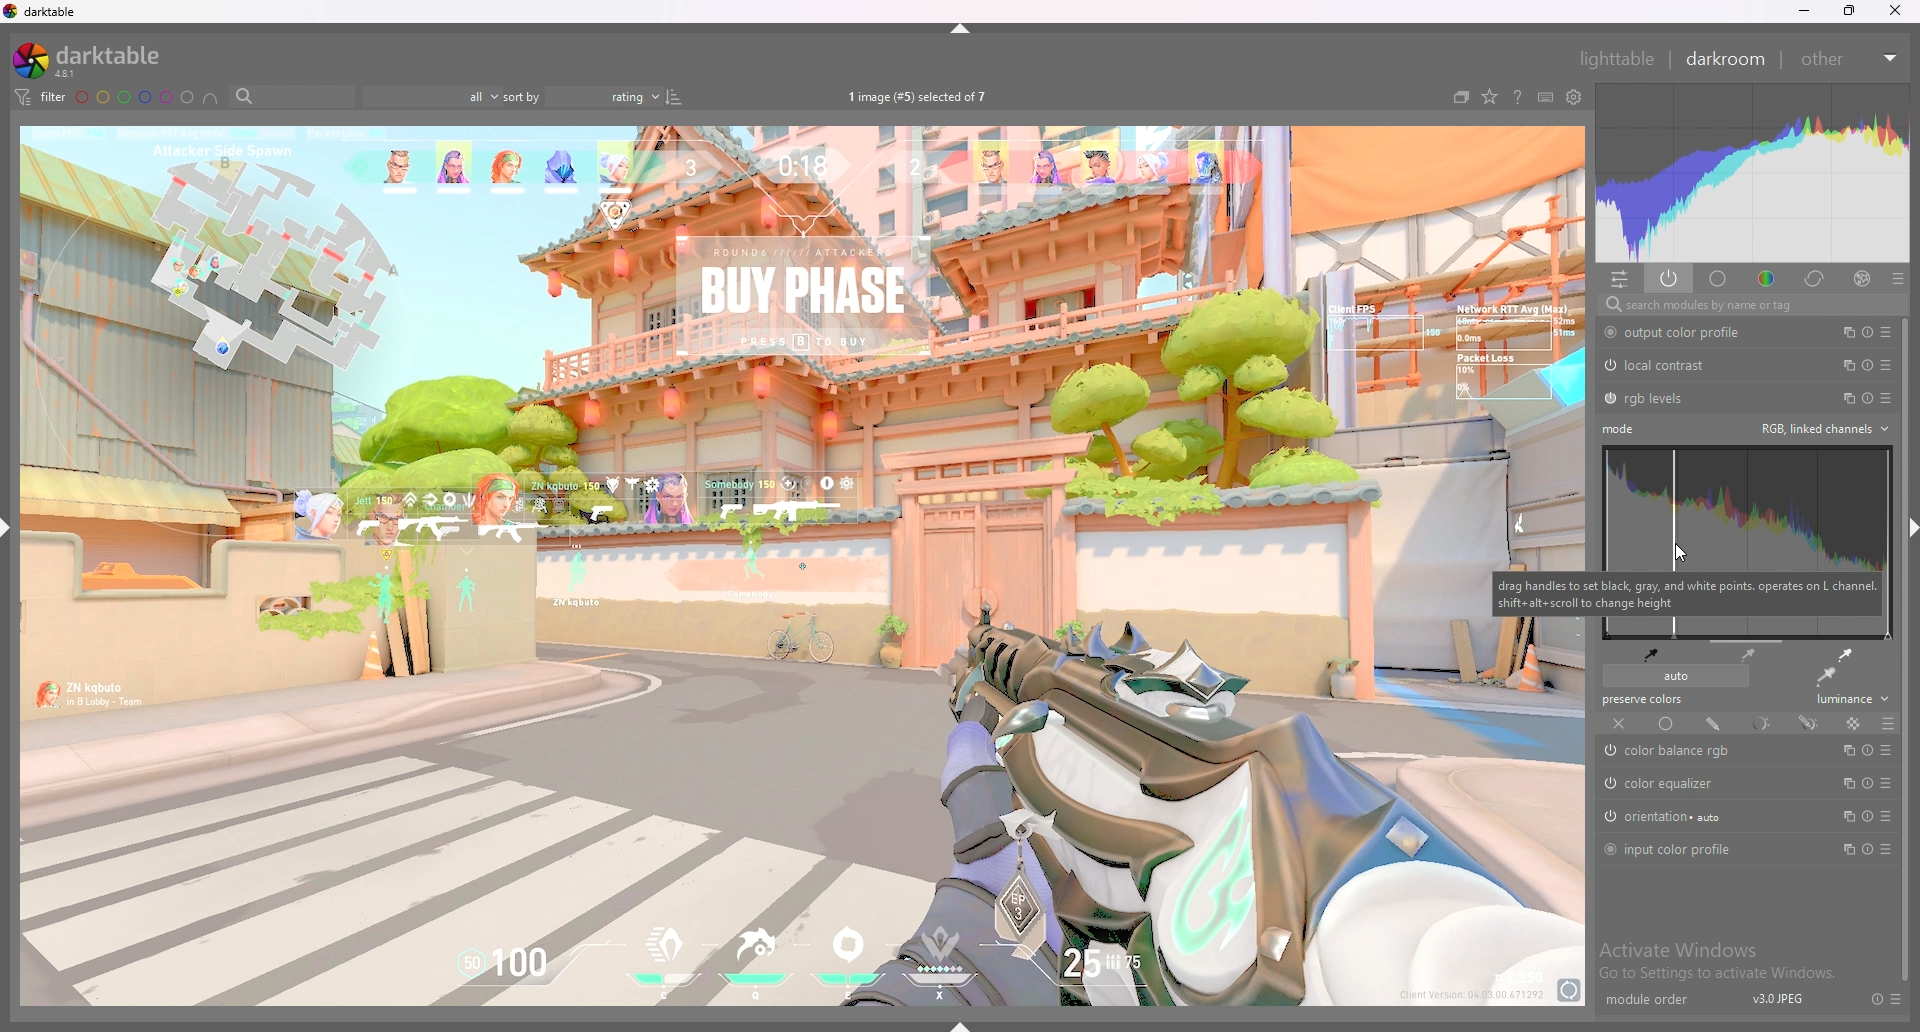 Image resolution: width=1920 pixels, height=1032 pixels. I want to click on switched on, so click(1609, 784).